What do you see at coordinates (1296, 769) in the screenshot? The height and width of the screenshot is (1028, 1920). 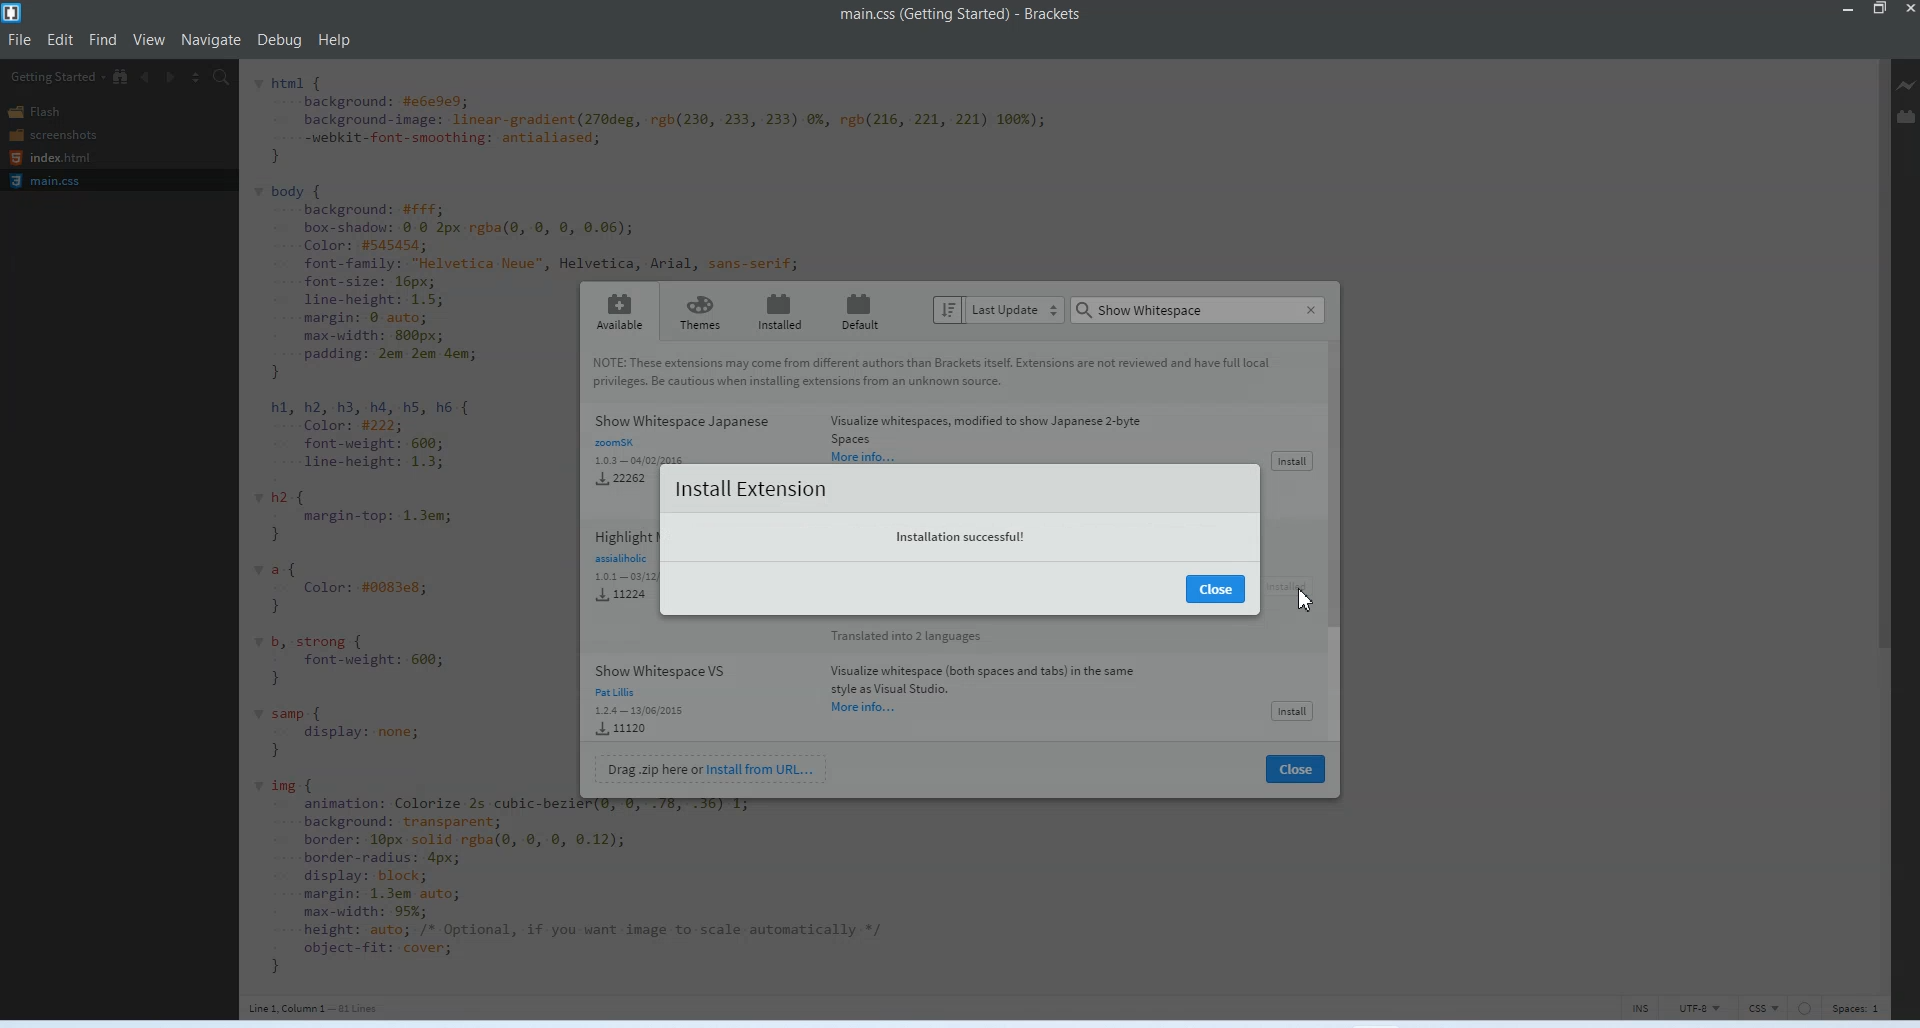 I see `Close` at bounding box center [1296, 769].